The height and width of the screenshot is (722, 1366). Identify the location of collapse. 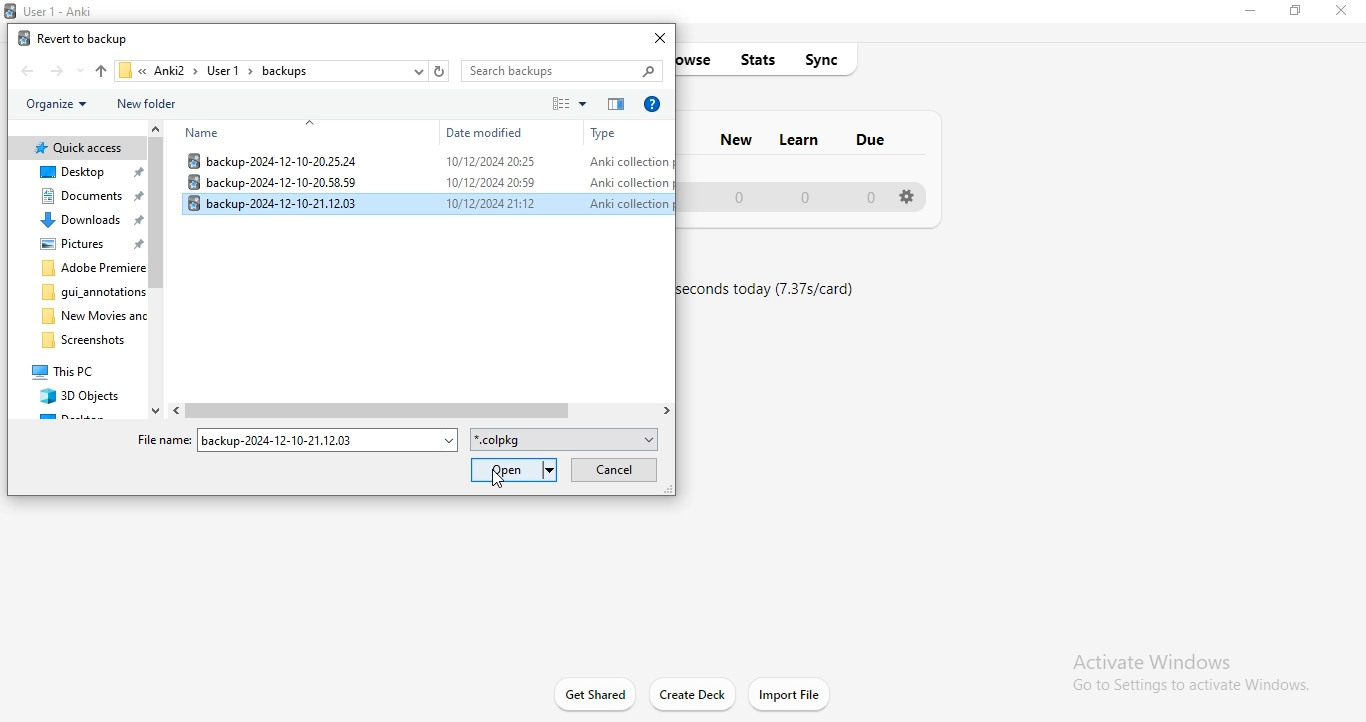
(313, 122).